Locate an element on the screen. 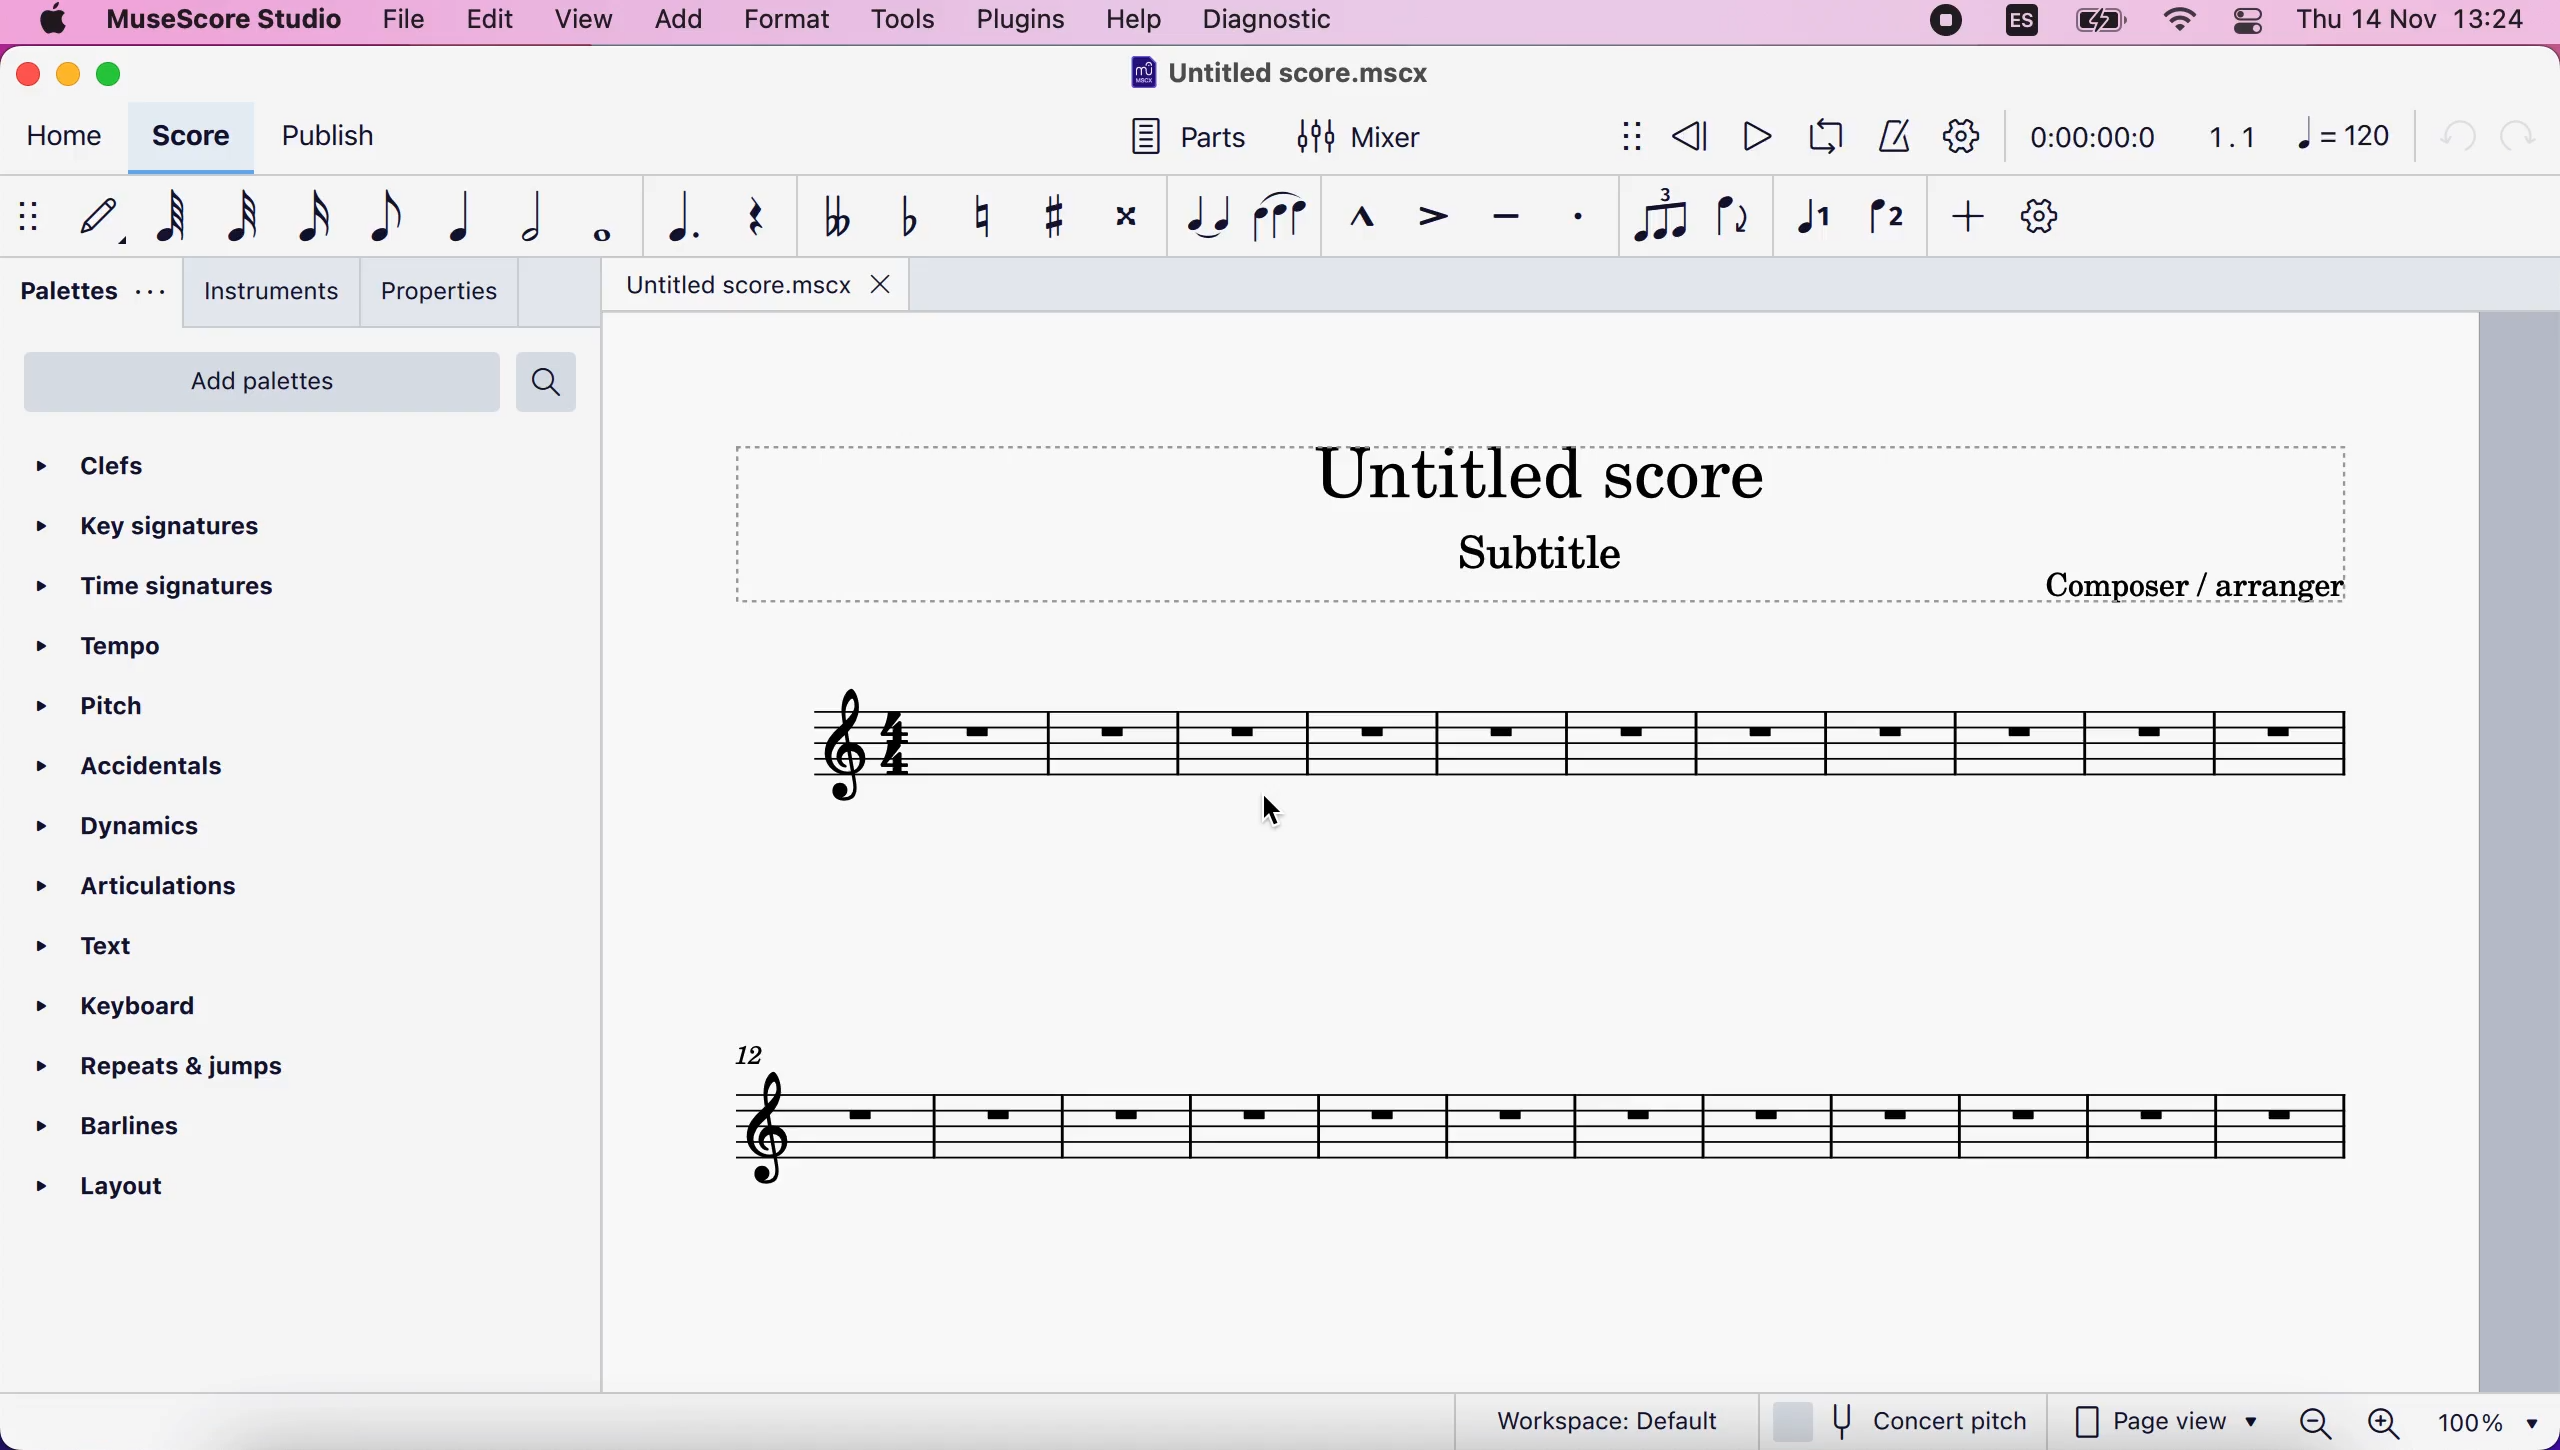 This screenshot has height=1450, width=2560. add is located at coordinates (1960, 215).